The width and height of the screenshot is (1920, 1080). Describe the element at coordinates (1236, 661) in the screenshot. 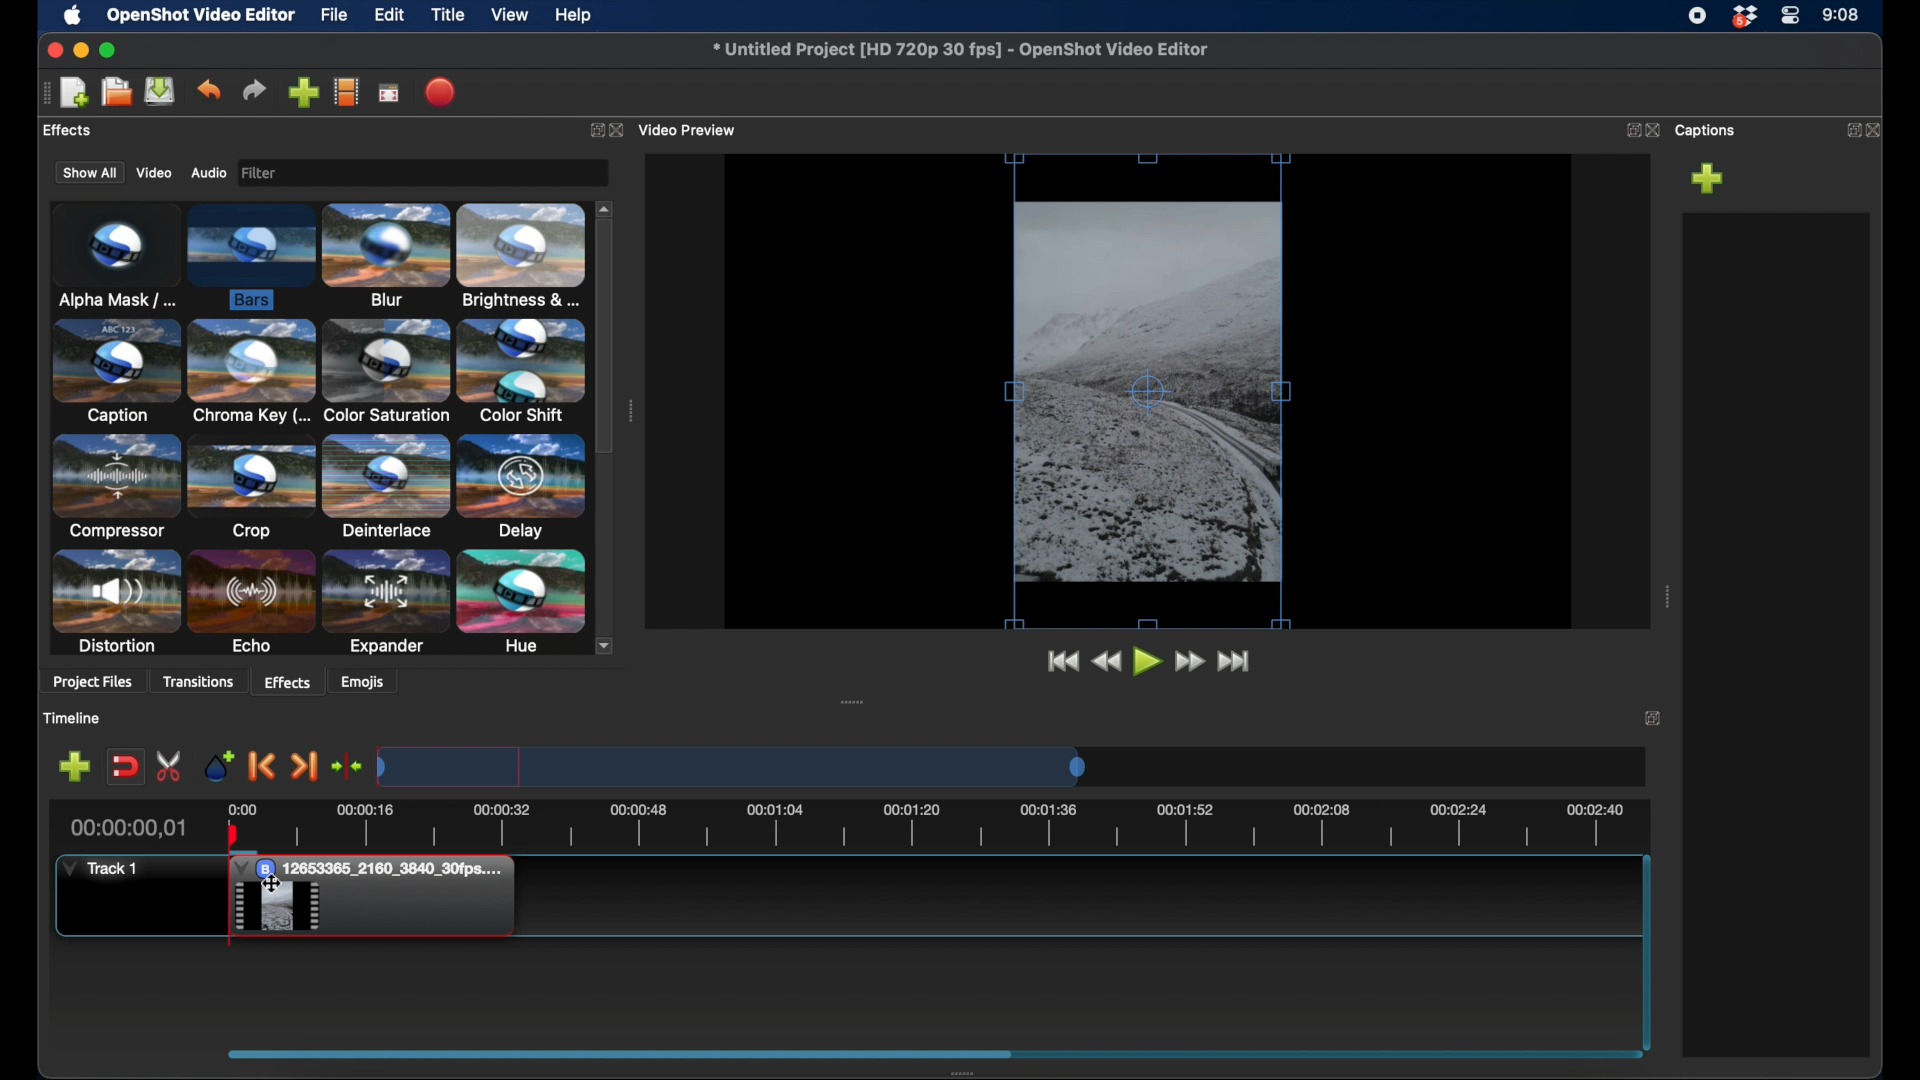

I see `fast forward` at that location.